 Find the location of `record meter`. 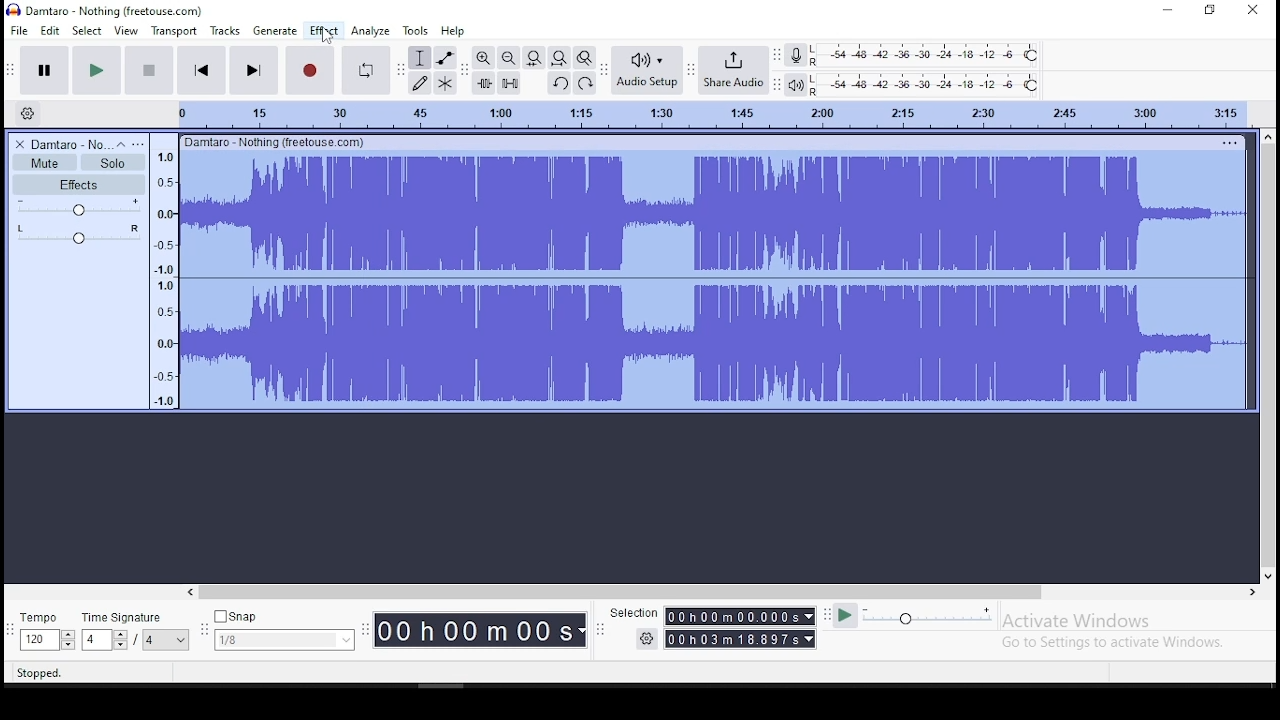

record meter is located at coordinates (796, 57).